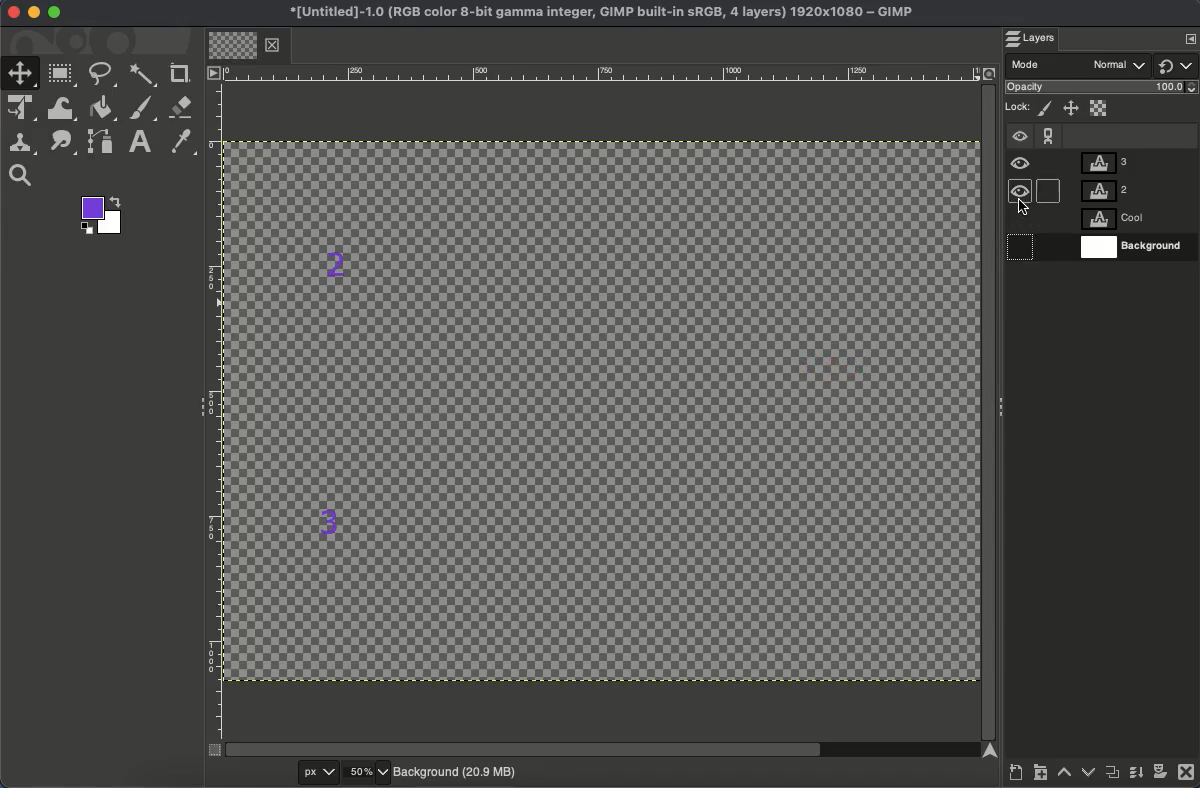  I want to click on hidden, so click(1021, 247).